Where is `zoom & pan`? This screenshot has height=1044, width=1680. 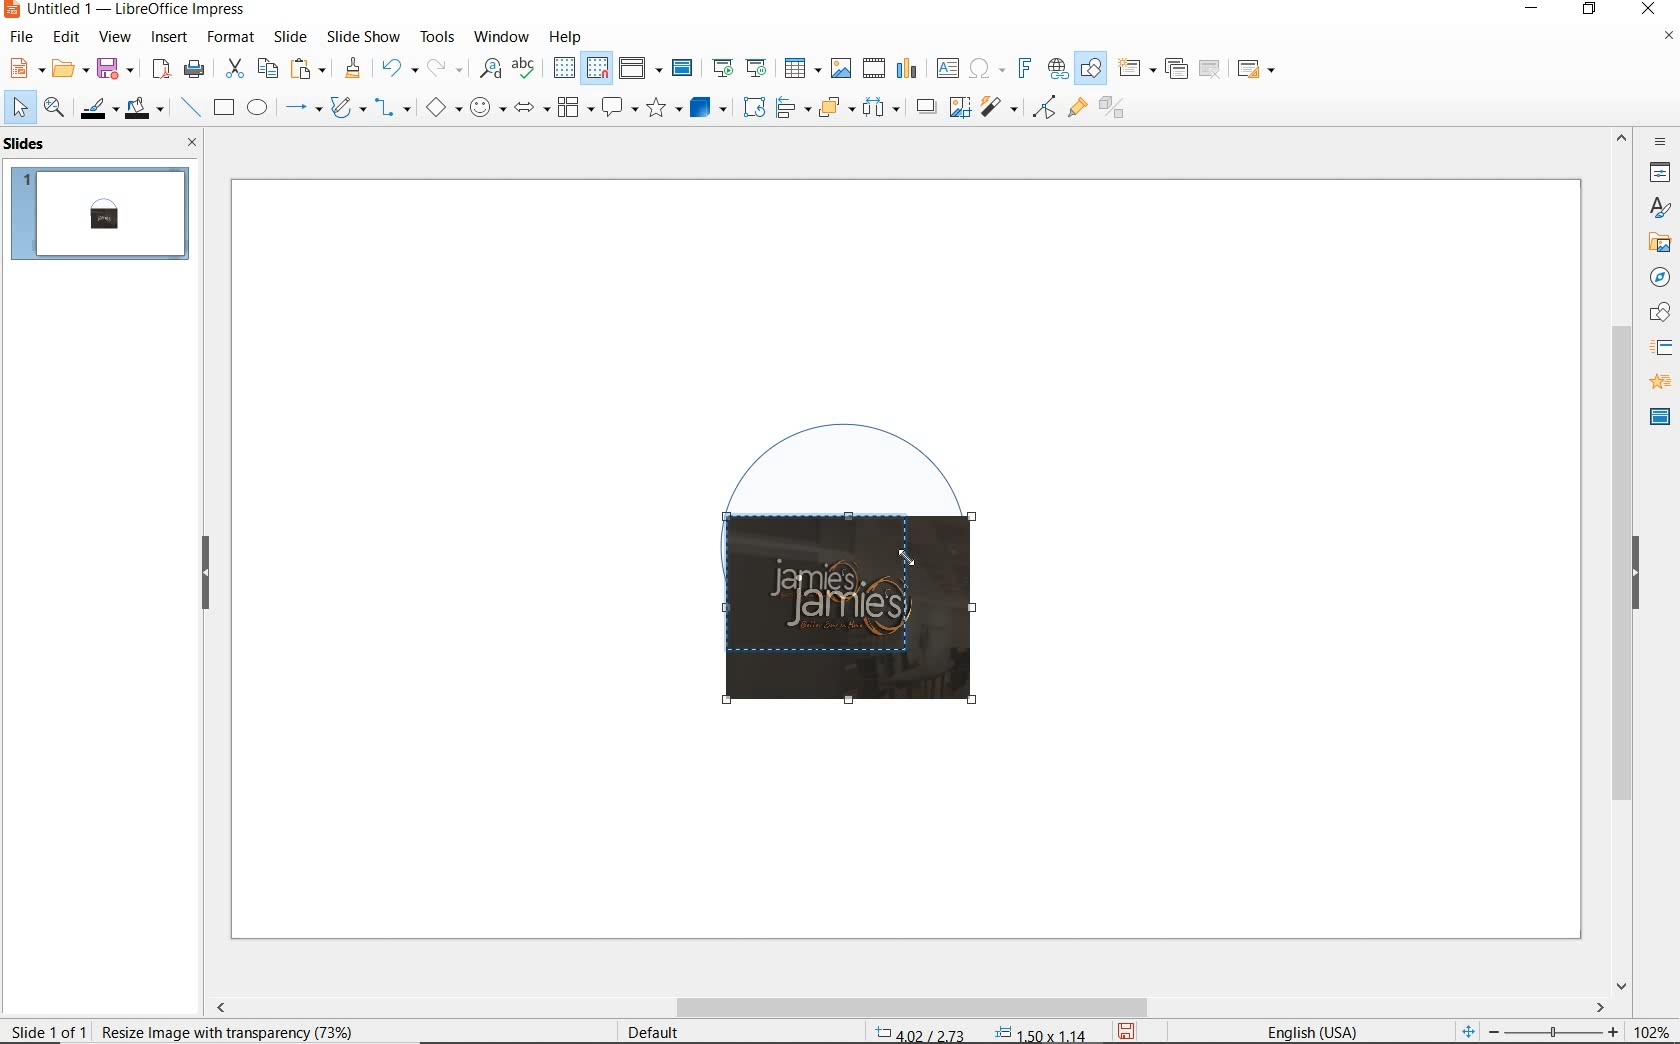 zoom & pan is located at coordinates (56, 110).